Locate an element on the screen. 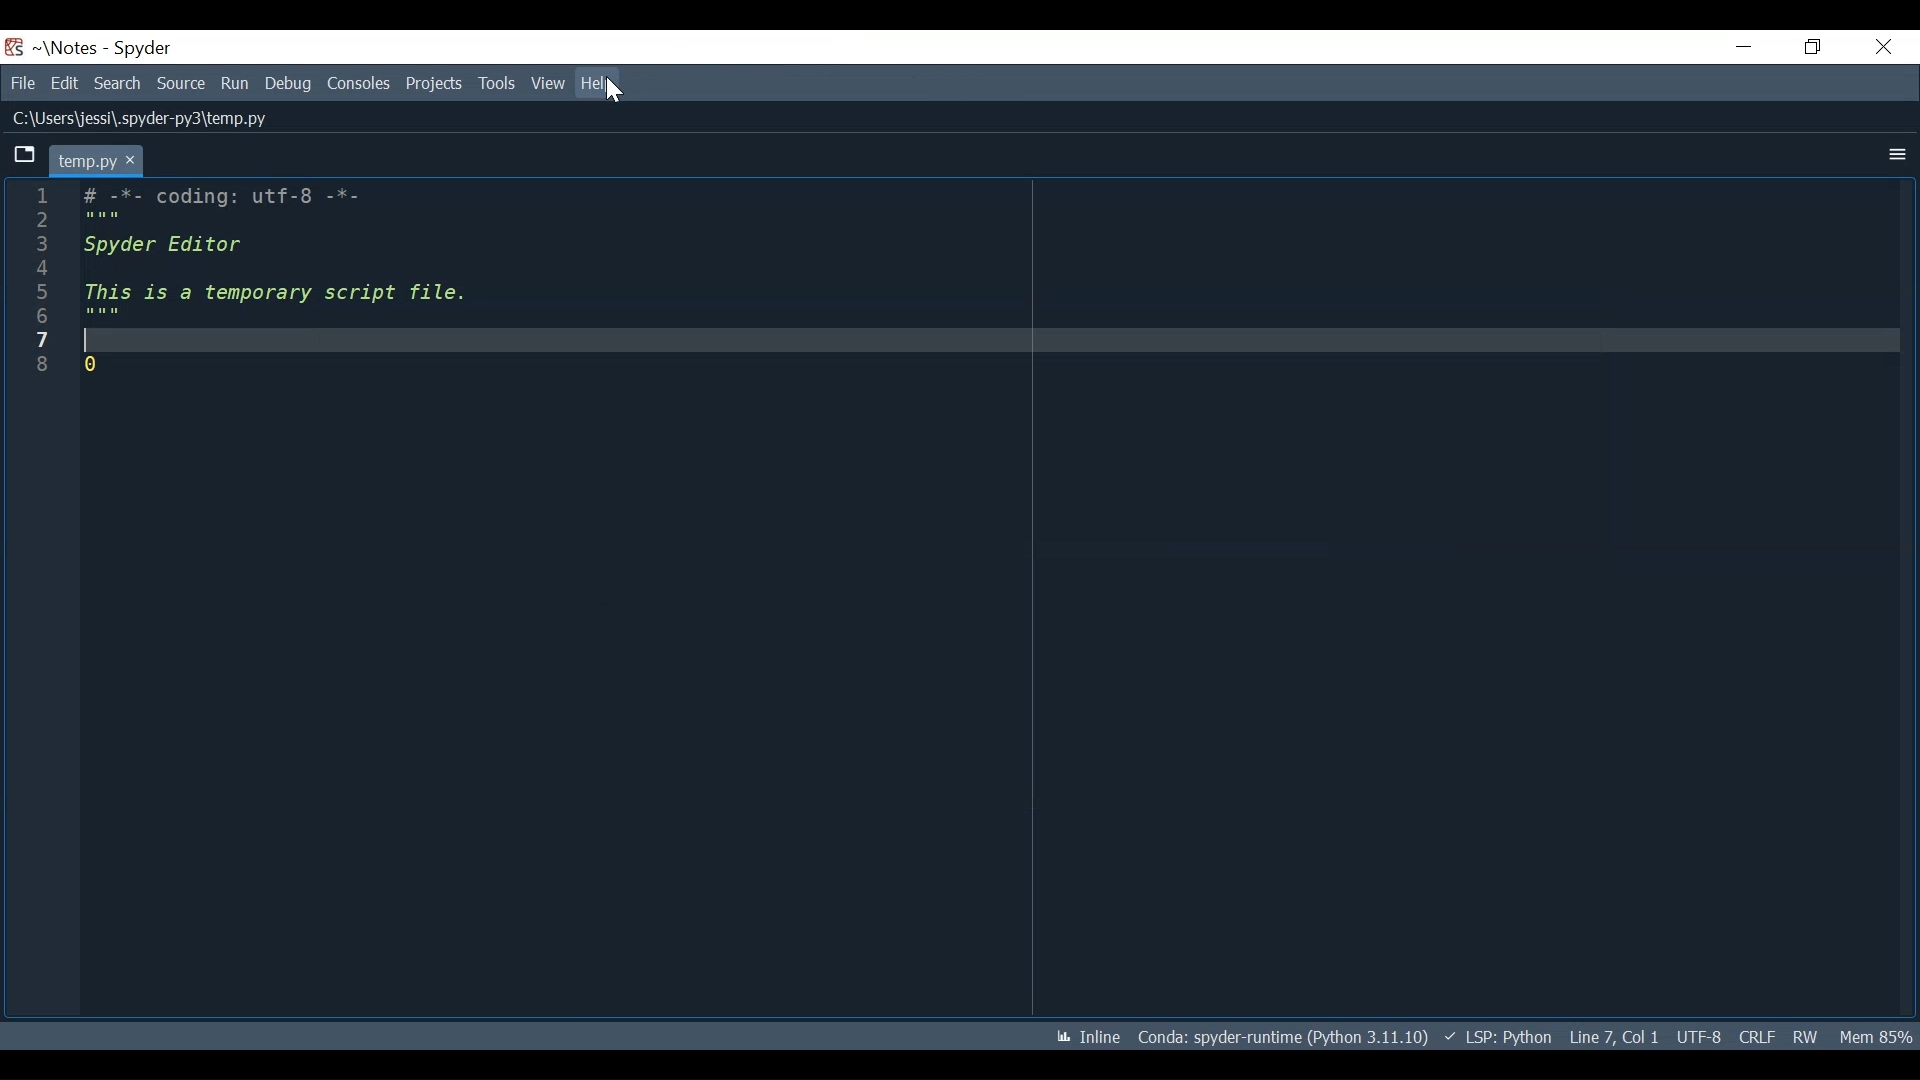 This screenshot has height=1080, width=1920. RW is located at coordinates (1808, 1036).